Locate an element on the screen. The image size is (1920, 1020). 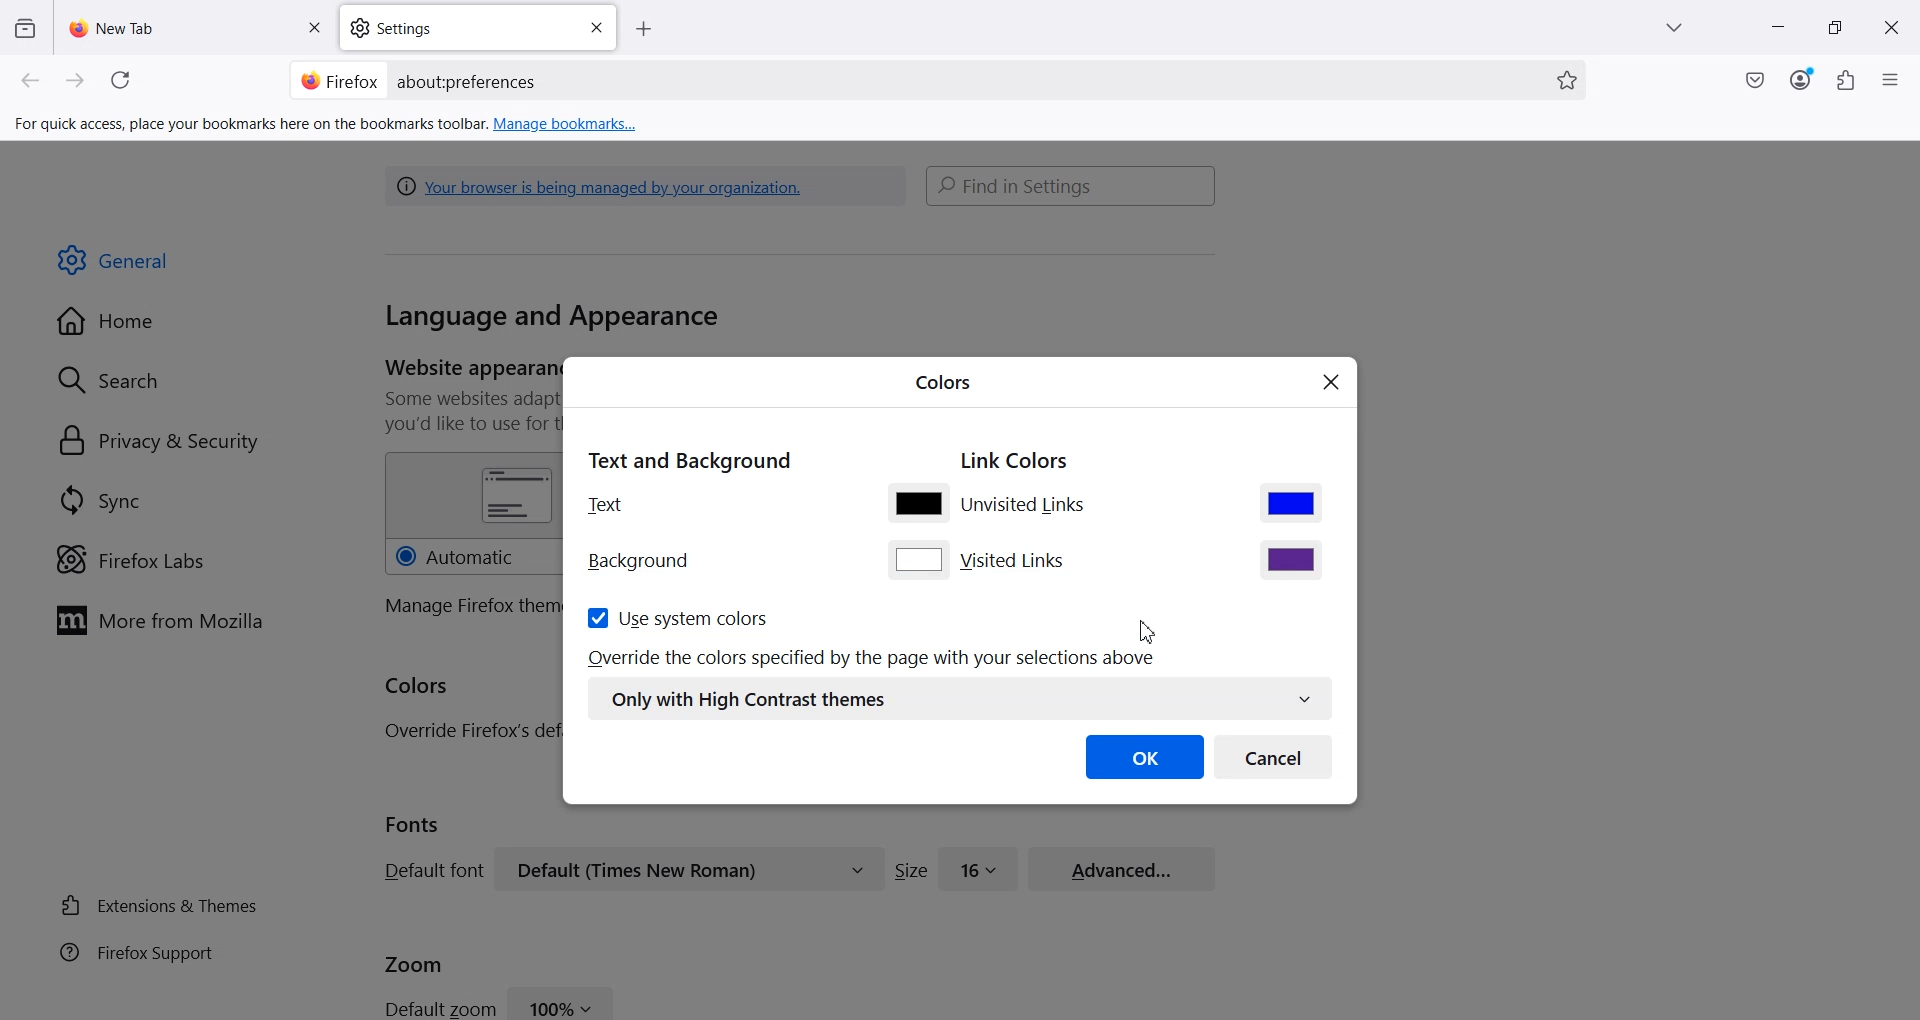
Mac Safe is located at coordinates (1755, 80).